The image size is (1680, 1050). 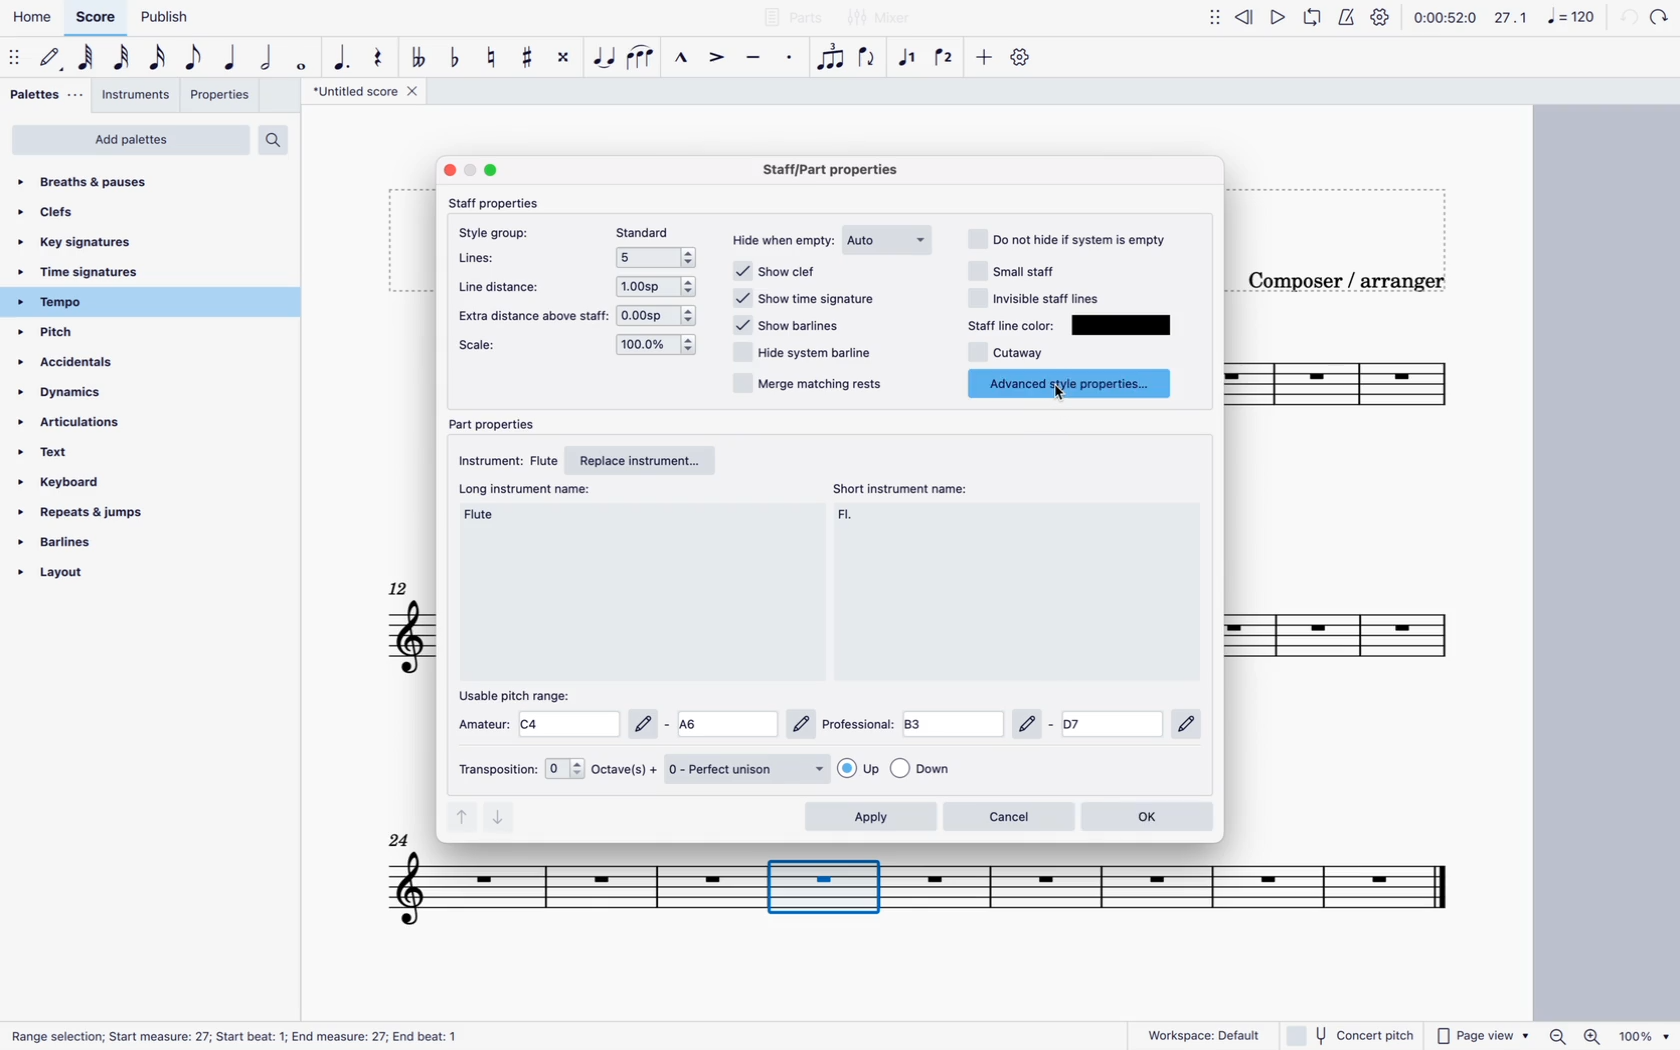 What do you see at coordinates (79, 244) in the screenshot?
I see `key signatures` at bounding box center [79, 244].